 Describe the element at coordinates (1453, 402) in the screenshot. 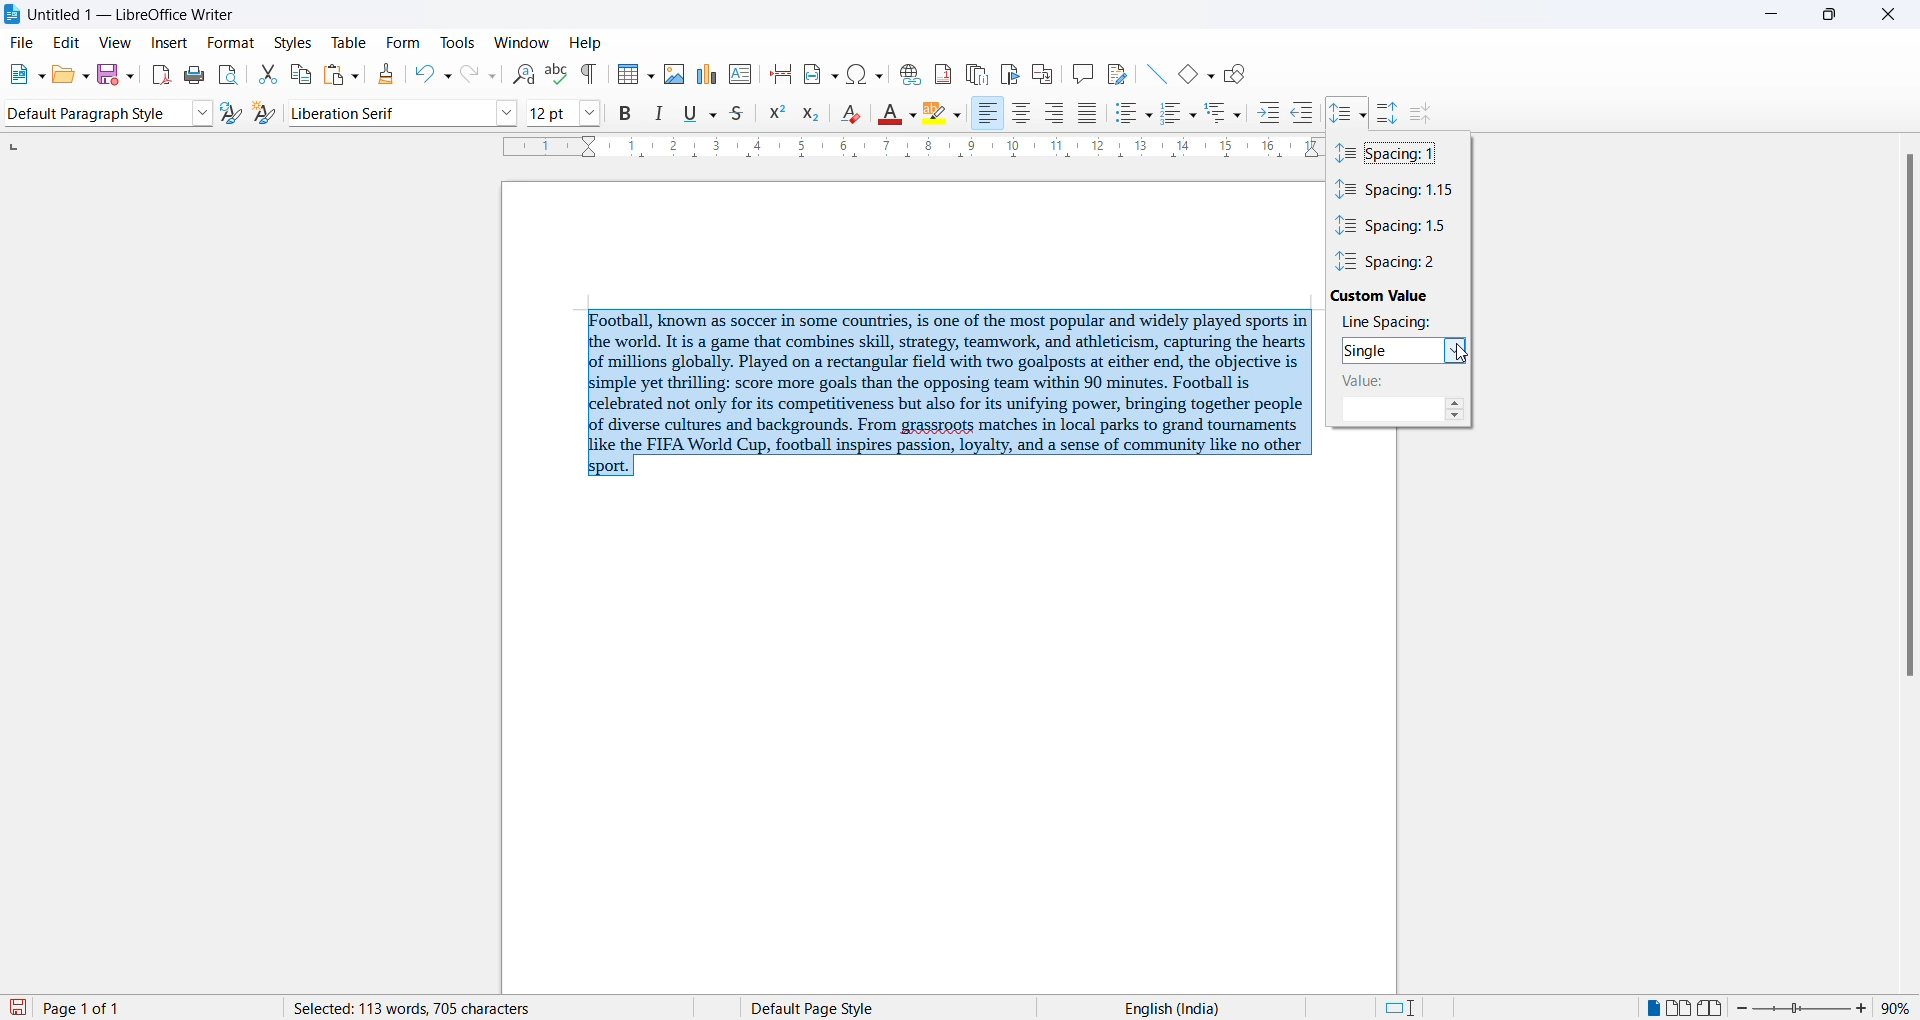

I see `increase spacing` at that location.